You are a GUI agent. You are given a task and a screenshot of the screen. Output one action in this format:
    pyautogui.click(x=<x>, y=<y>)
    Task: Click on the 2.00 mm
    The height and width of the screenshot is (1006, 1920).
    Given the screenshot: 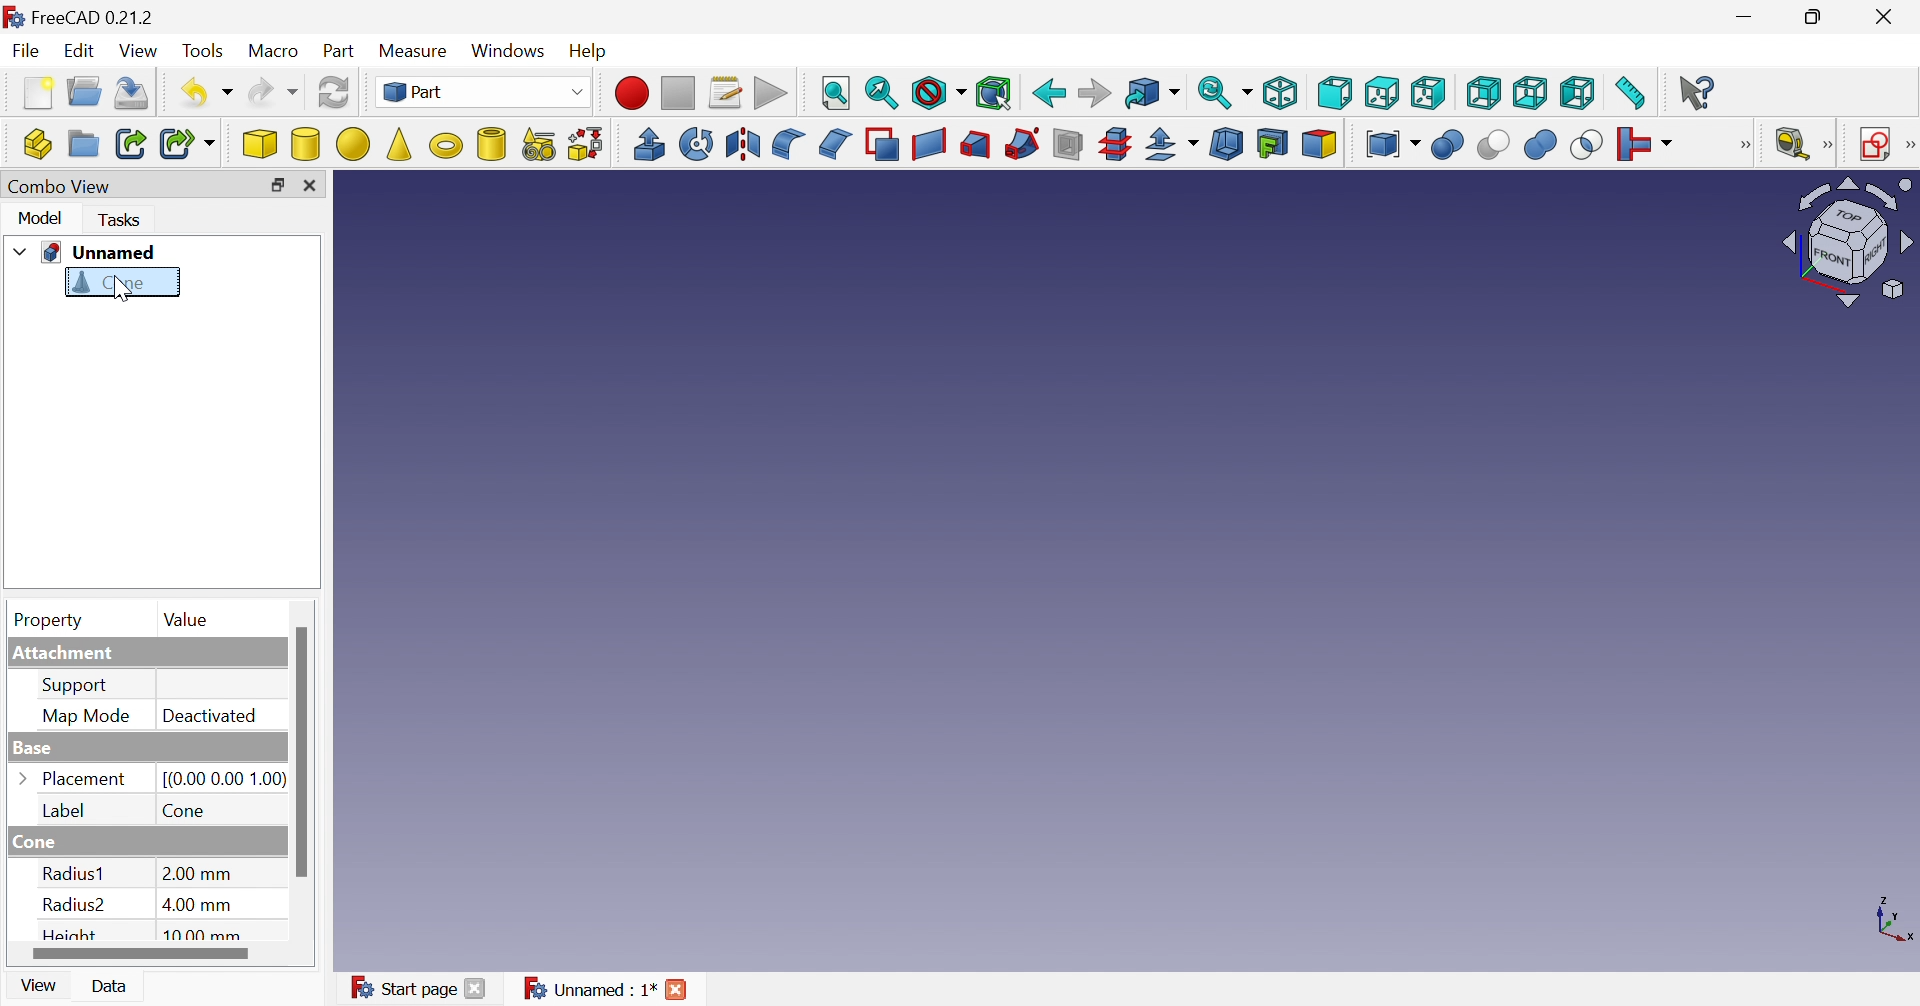 What is the action you would take?
    pyautogui.click(x=194, y=875)
    